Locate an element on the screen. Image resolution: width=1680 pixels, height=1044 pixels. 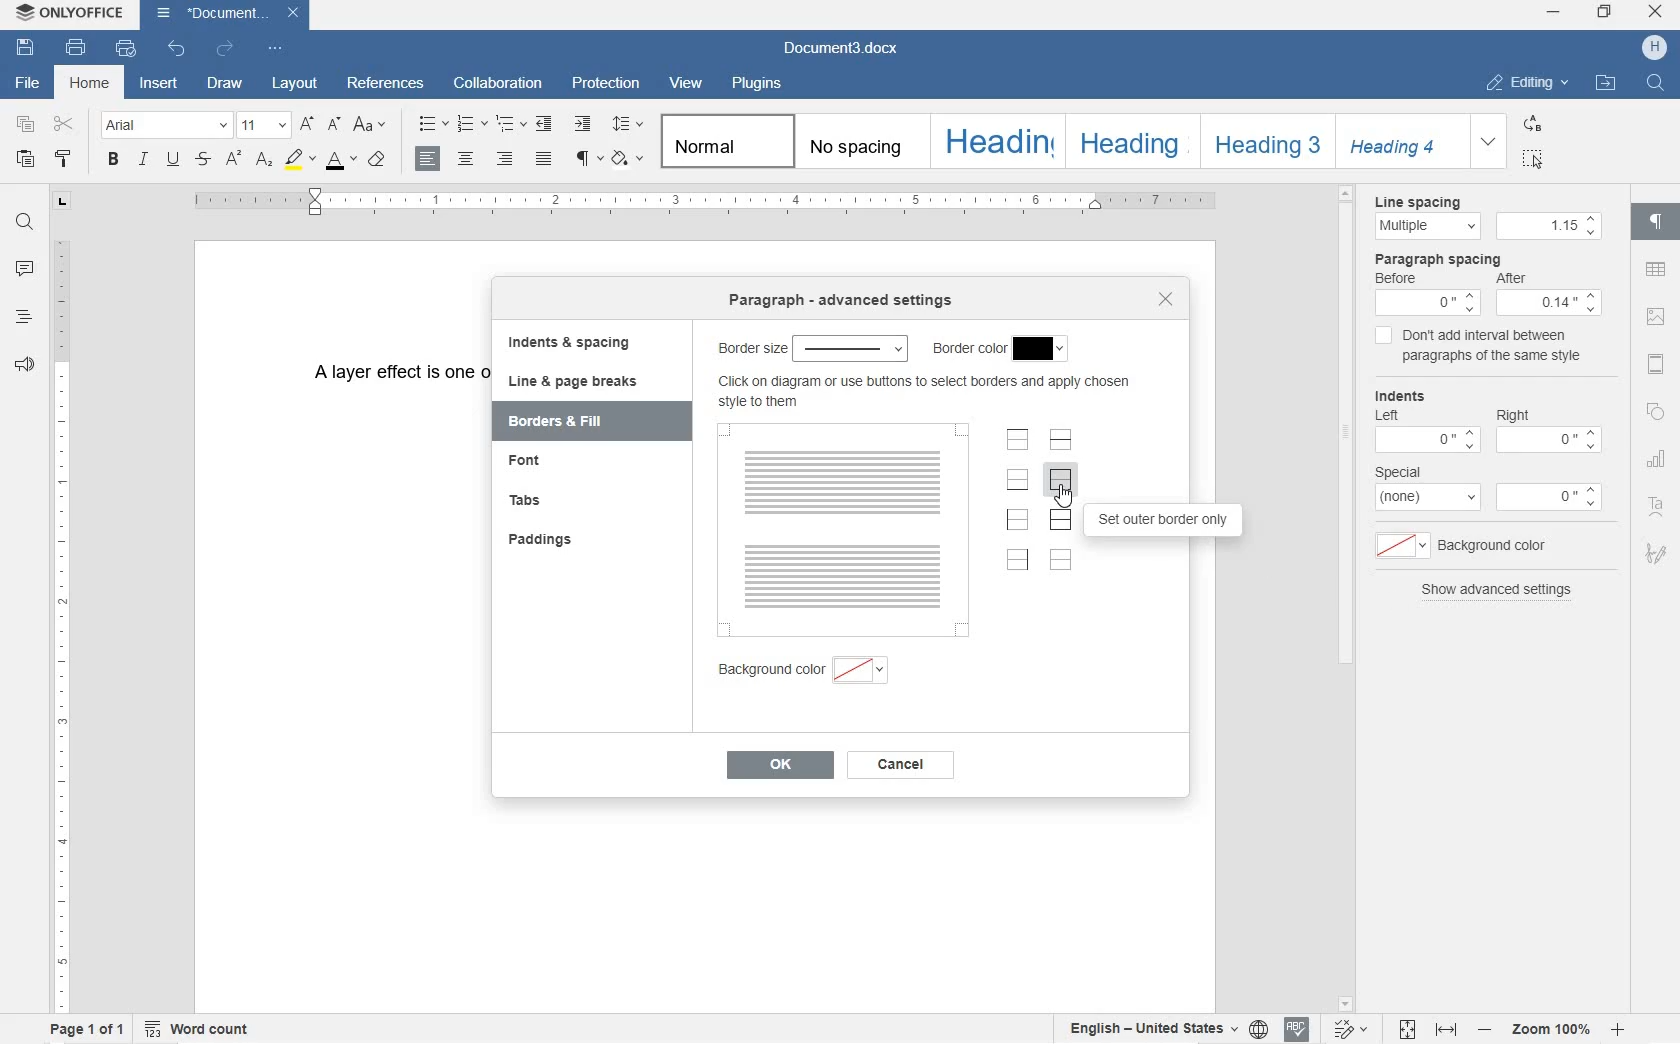
tabs is located at coordinates (555, 504).